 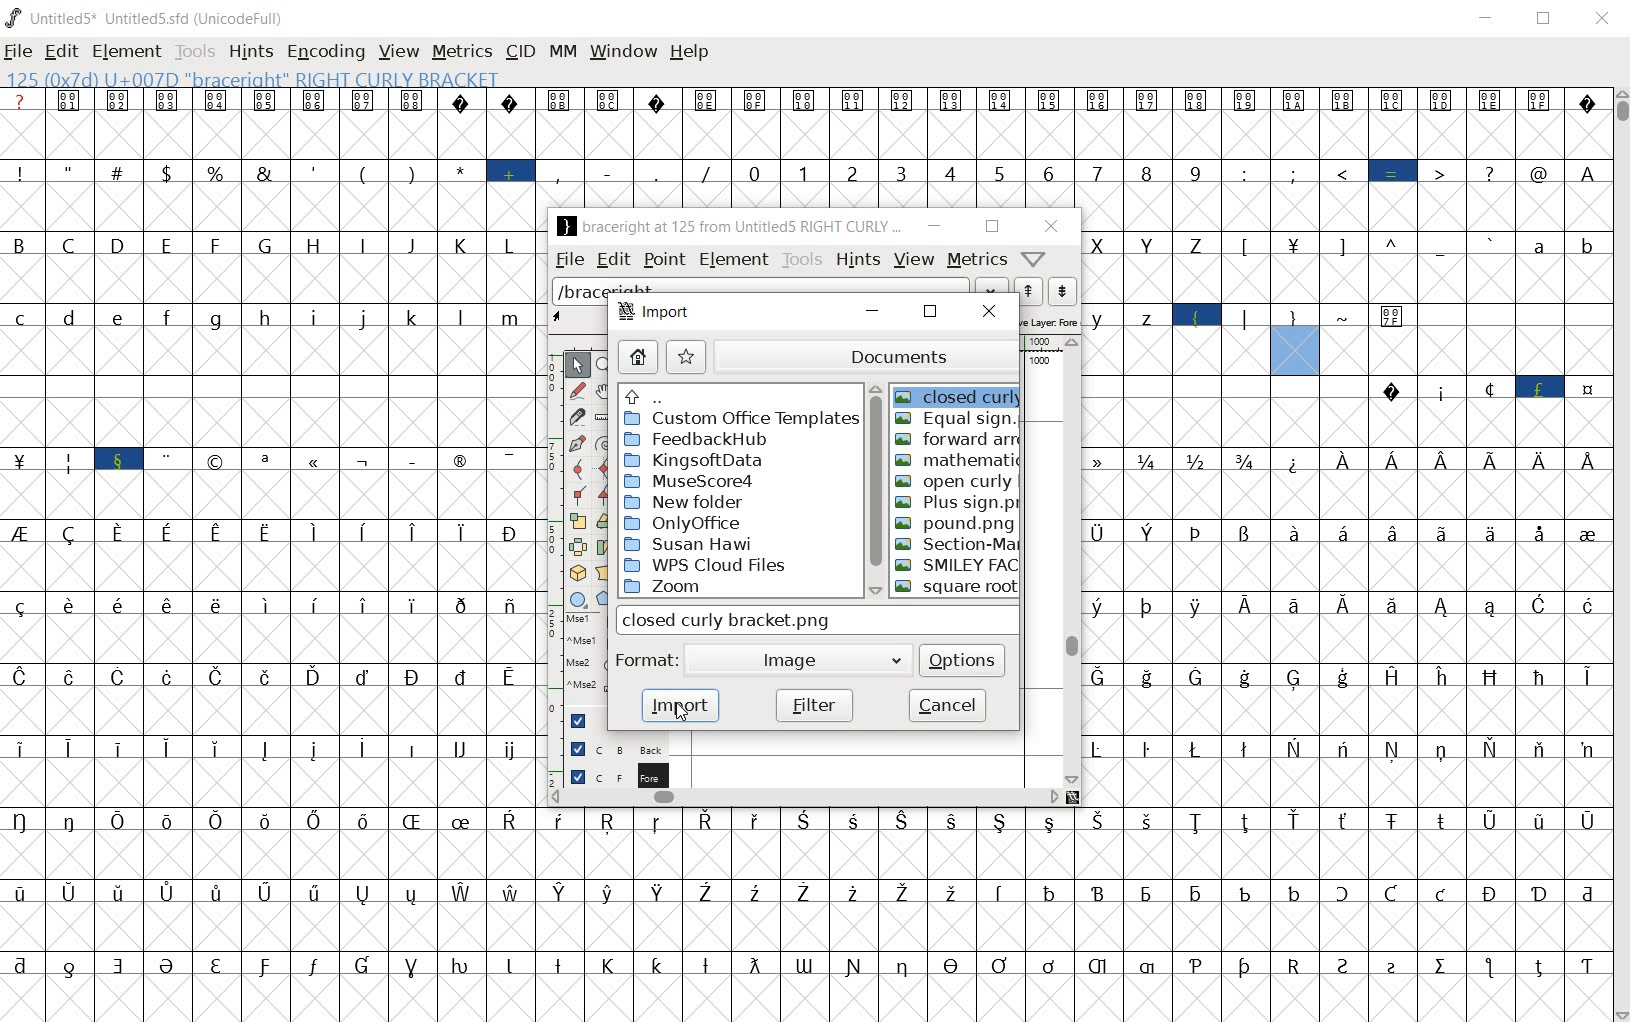 What do you see at coordinates (956, 393) in the screenshot?
I see `closed curly` at bounding box center [956, 393].